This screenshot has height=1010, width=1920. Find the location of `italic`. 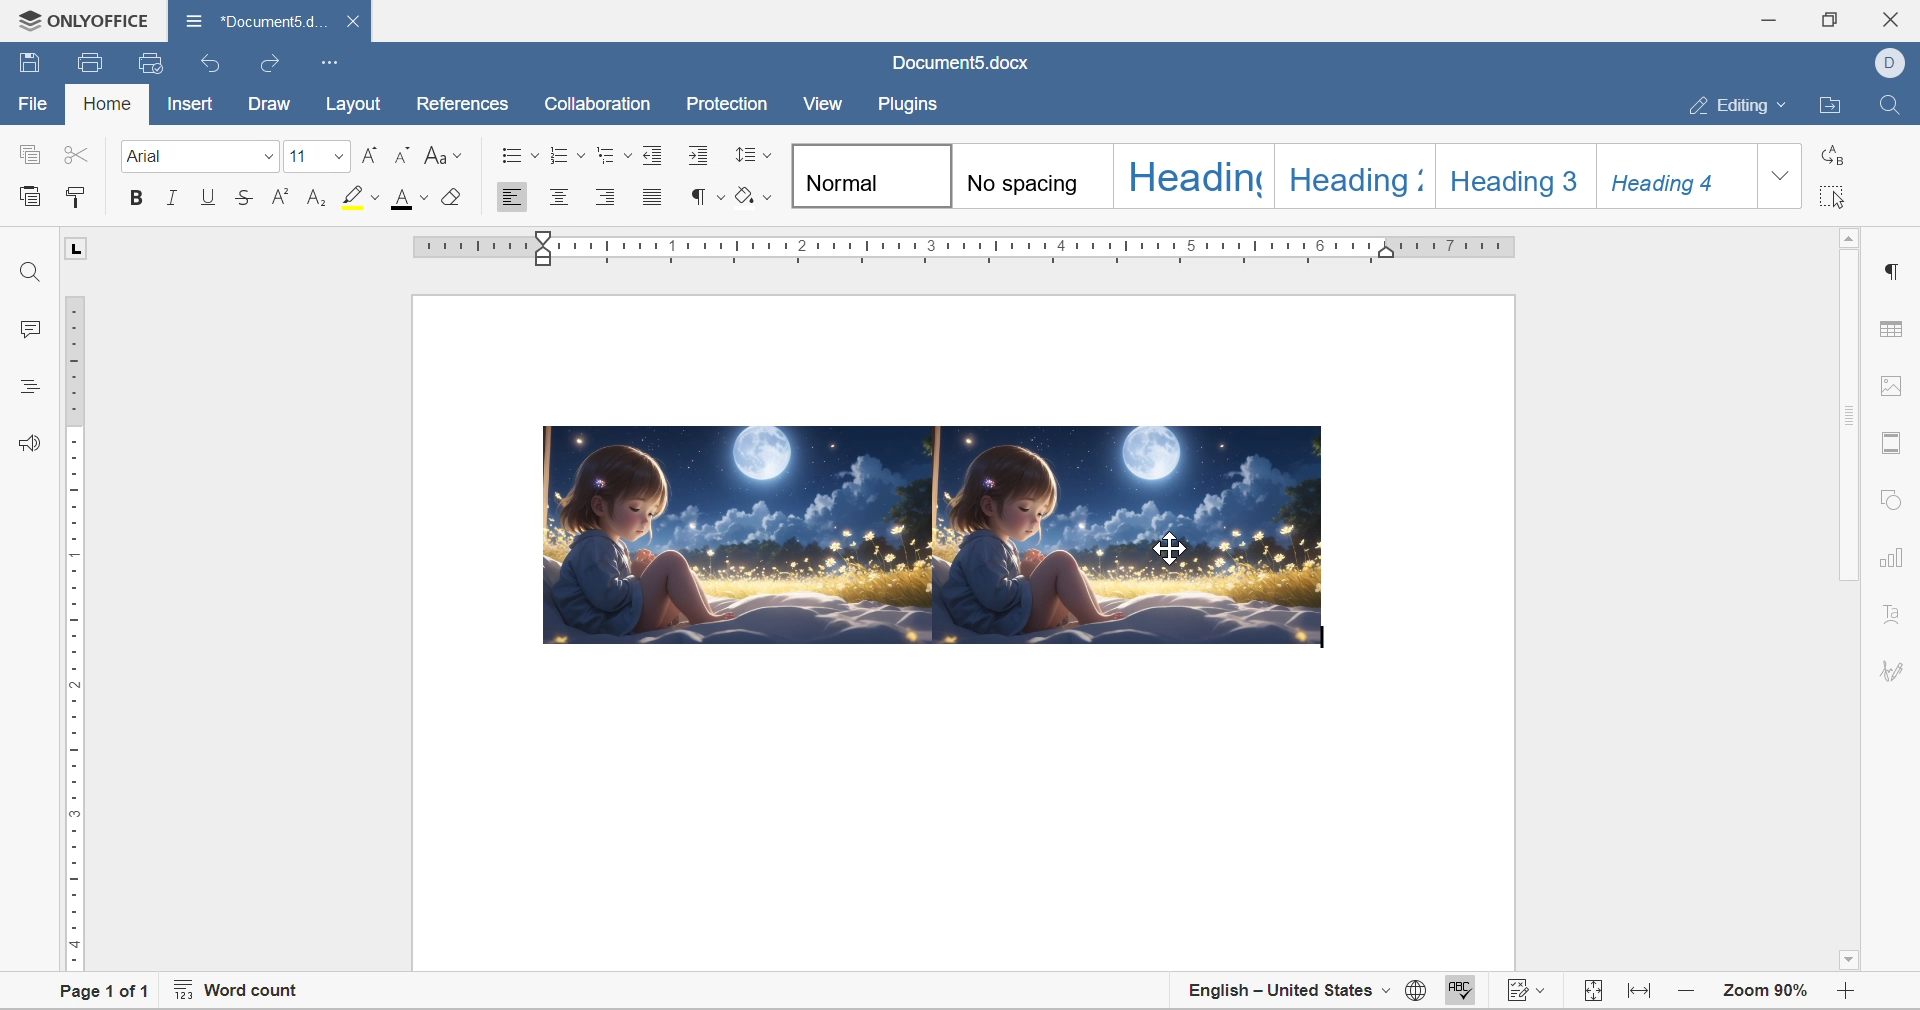

italic is located at coordinates (172, 196).